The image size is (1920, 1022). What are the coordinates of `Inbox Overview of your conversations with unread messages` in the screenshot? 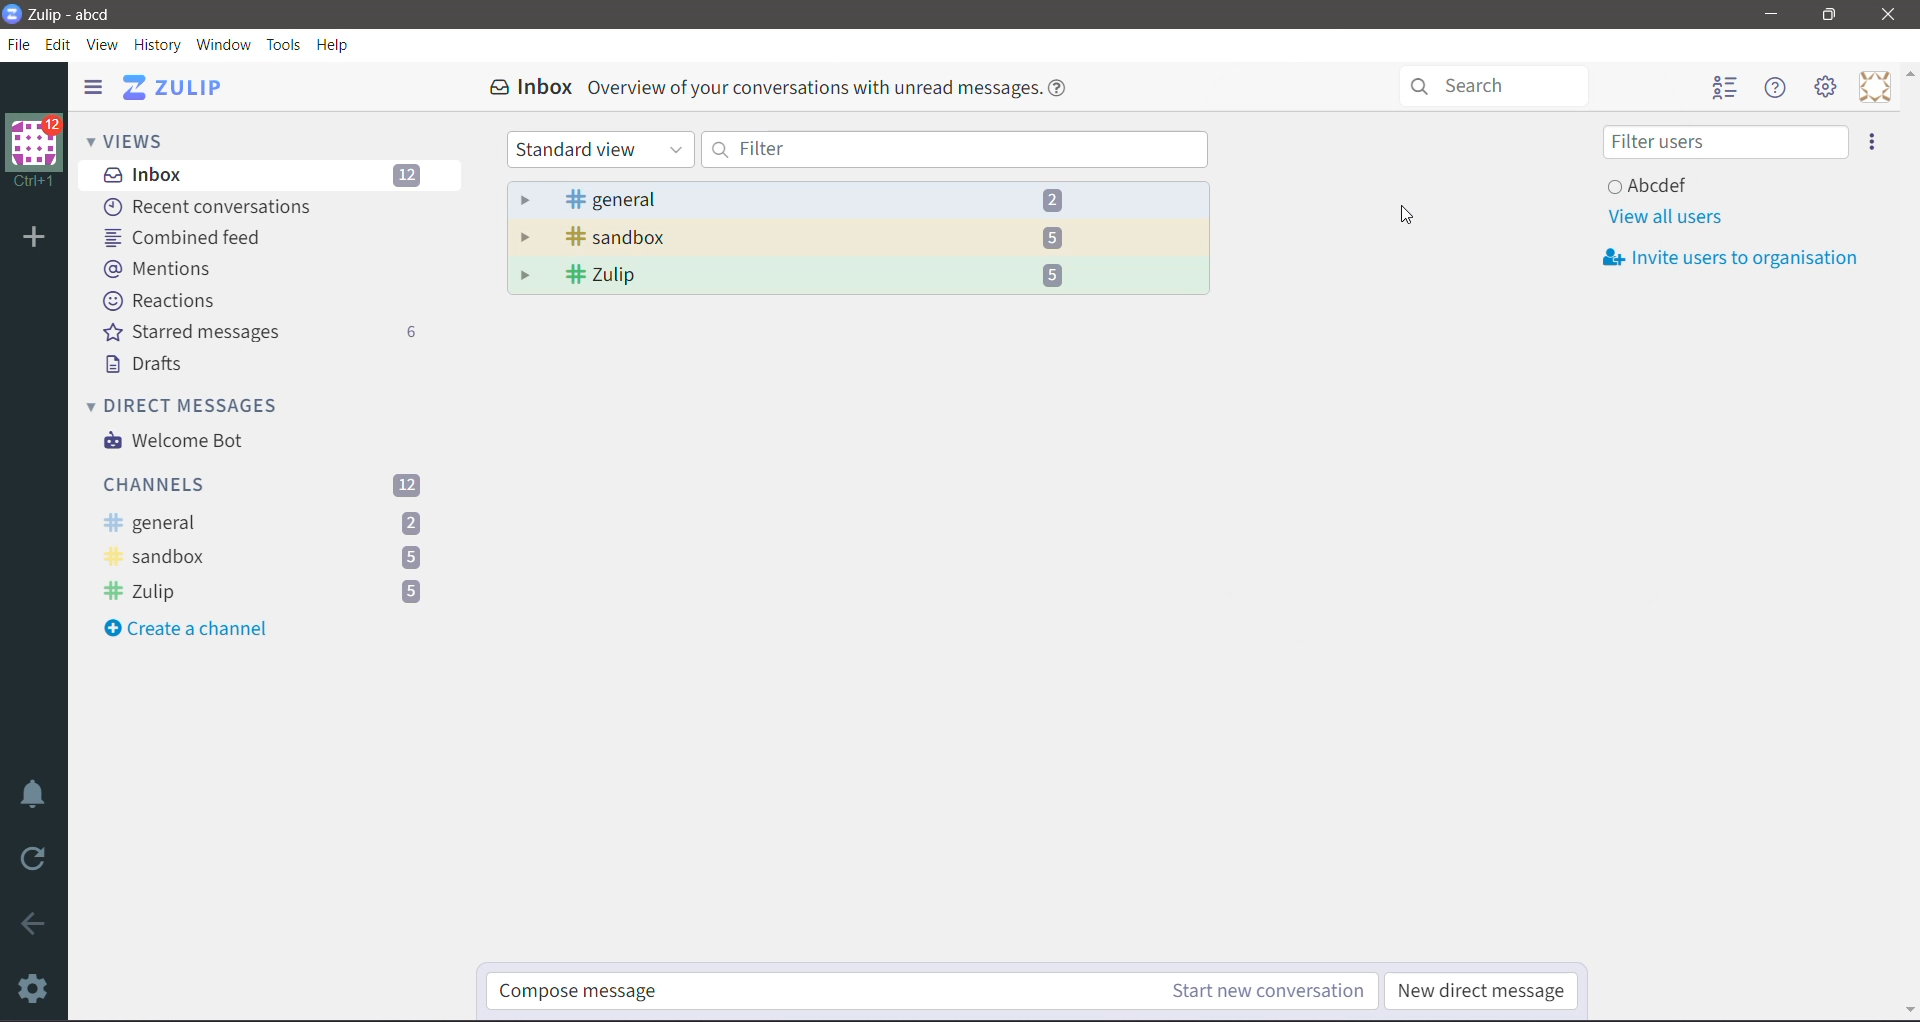 It's located at (778, 89).